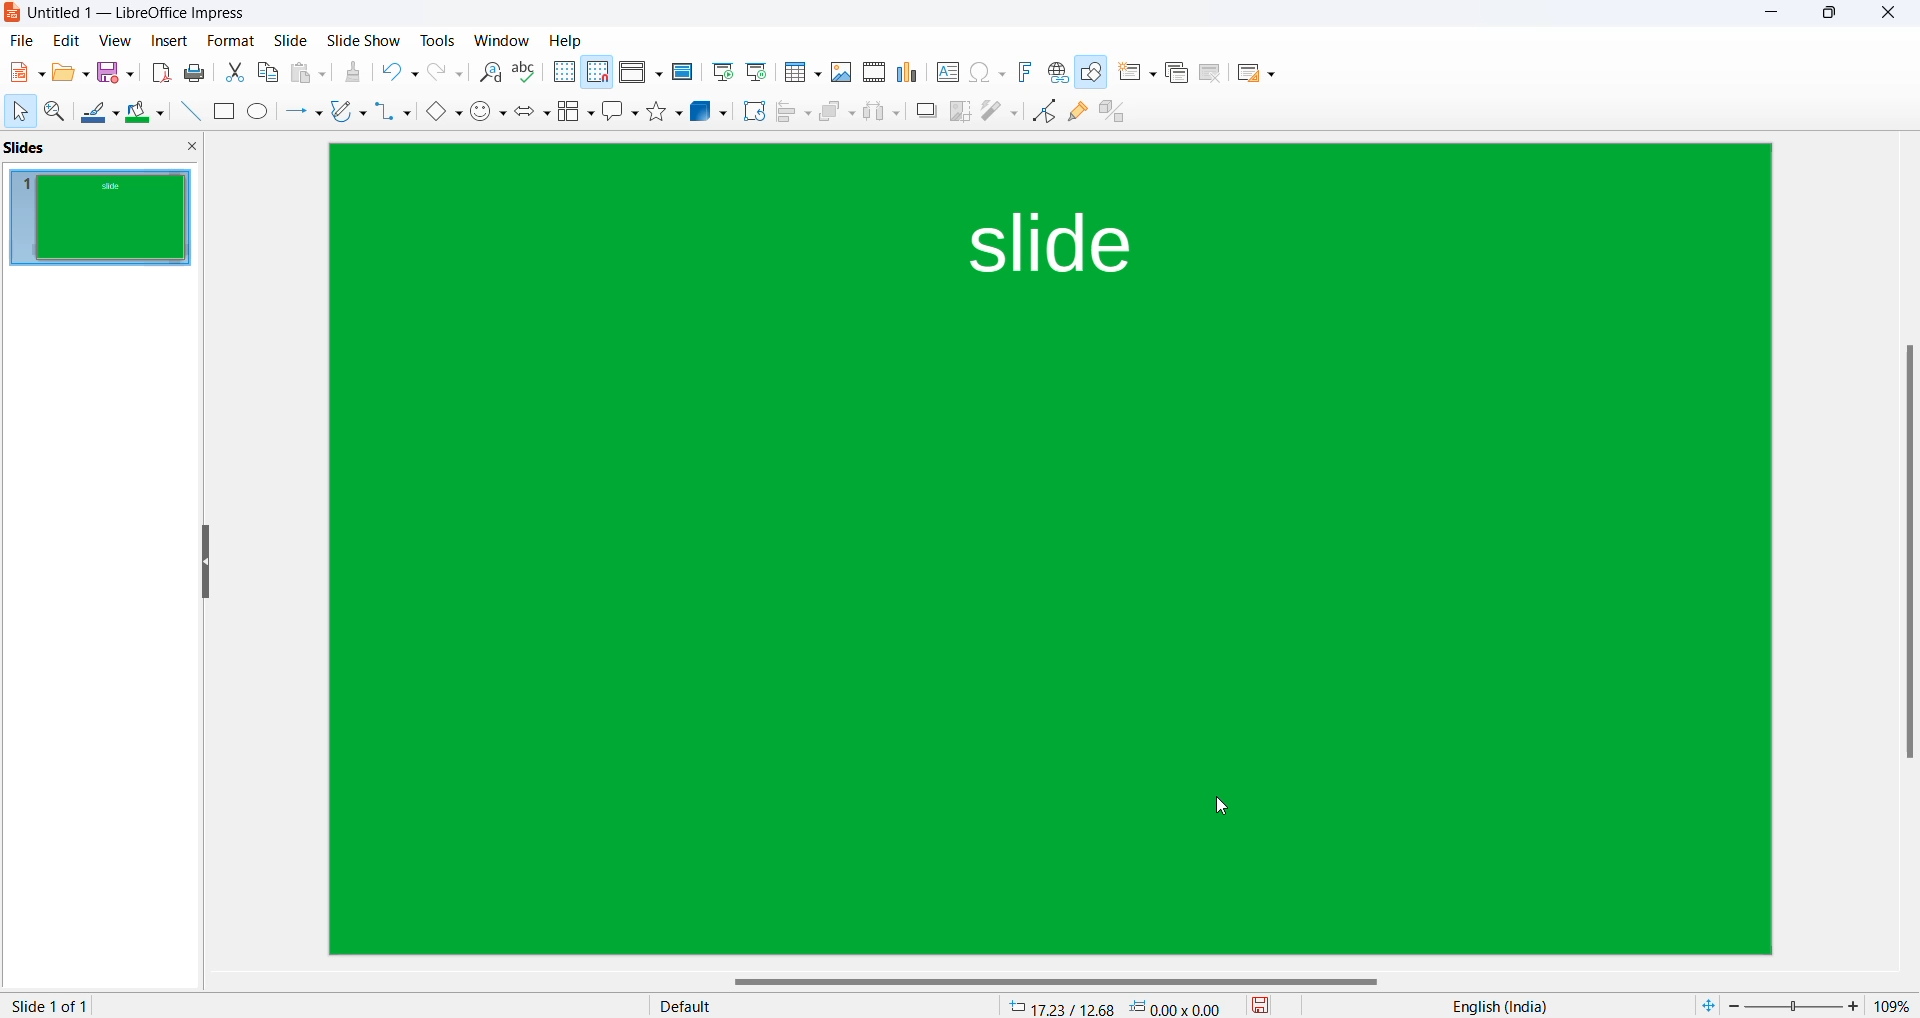  Describe the element at coordinates (439, 39) in the screenshot. I see `tools` at that location.